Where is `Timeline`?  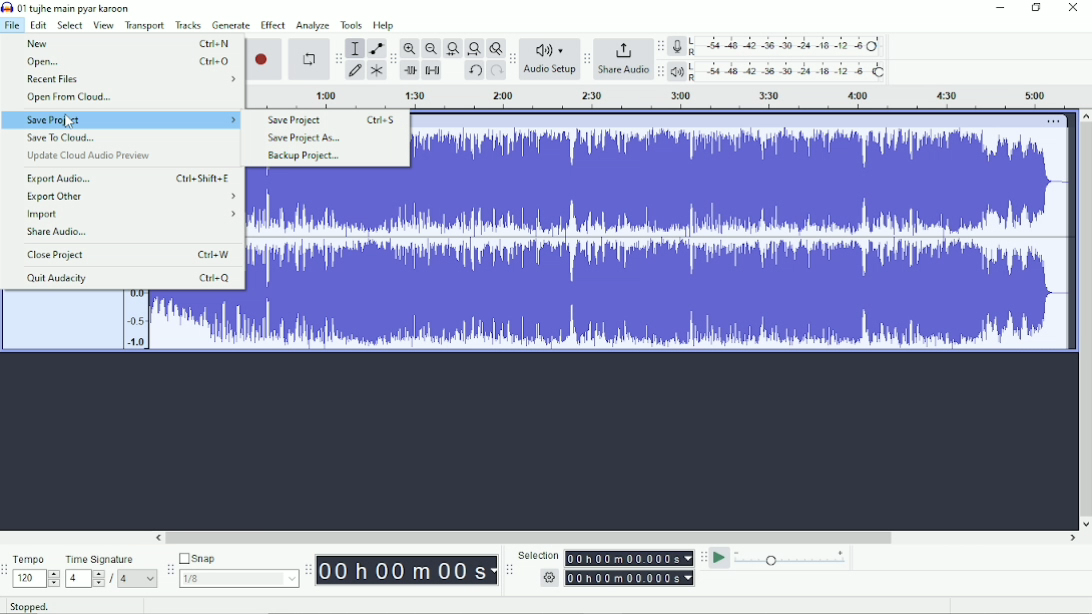
Timeline is located at coordinates (669, 98).